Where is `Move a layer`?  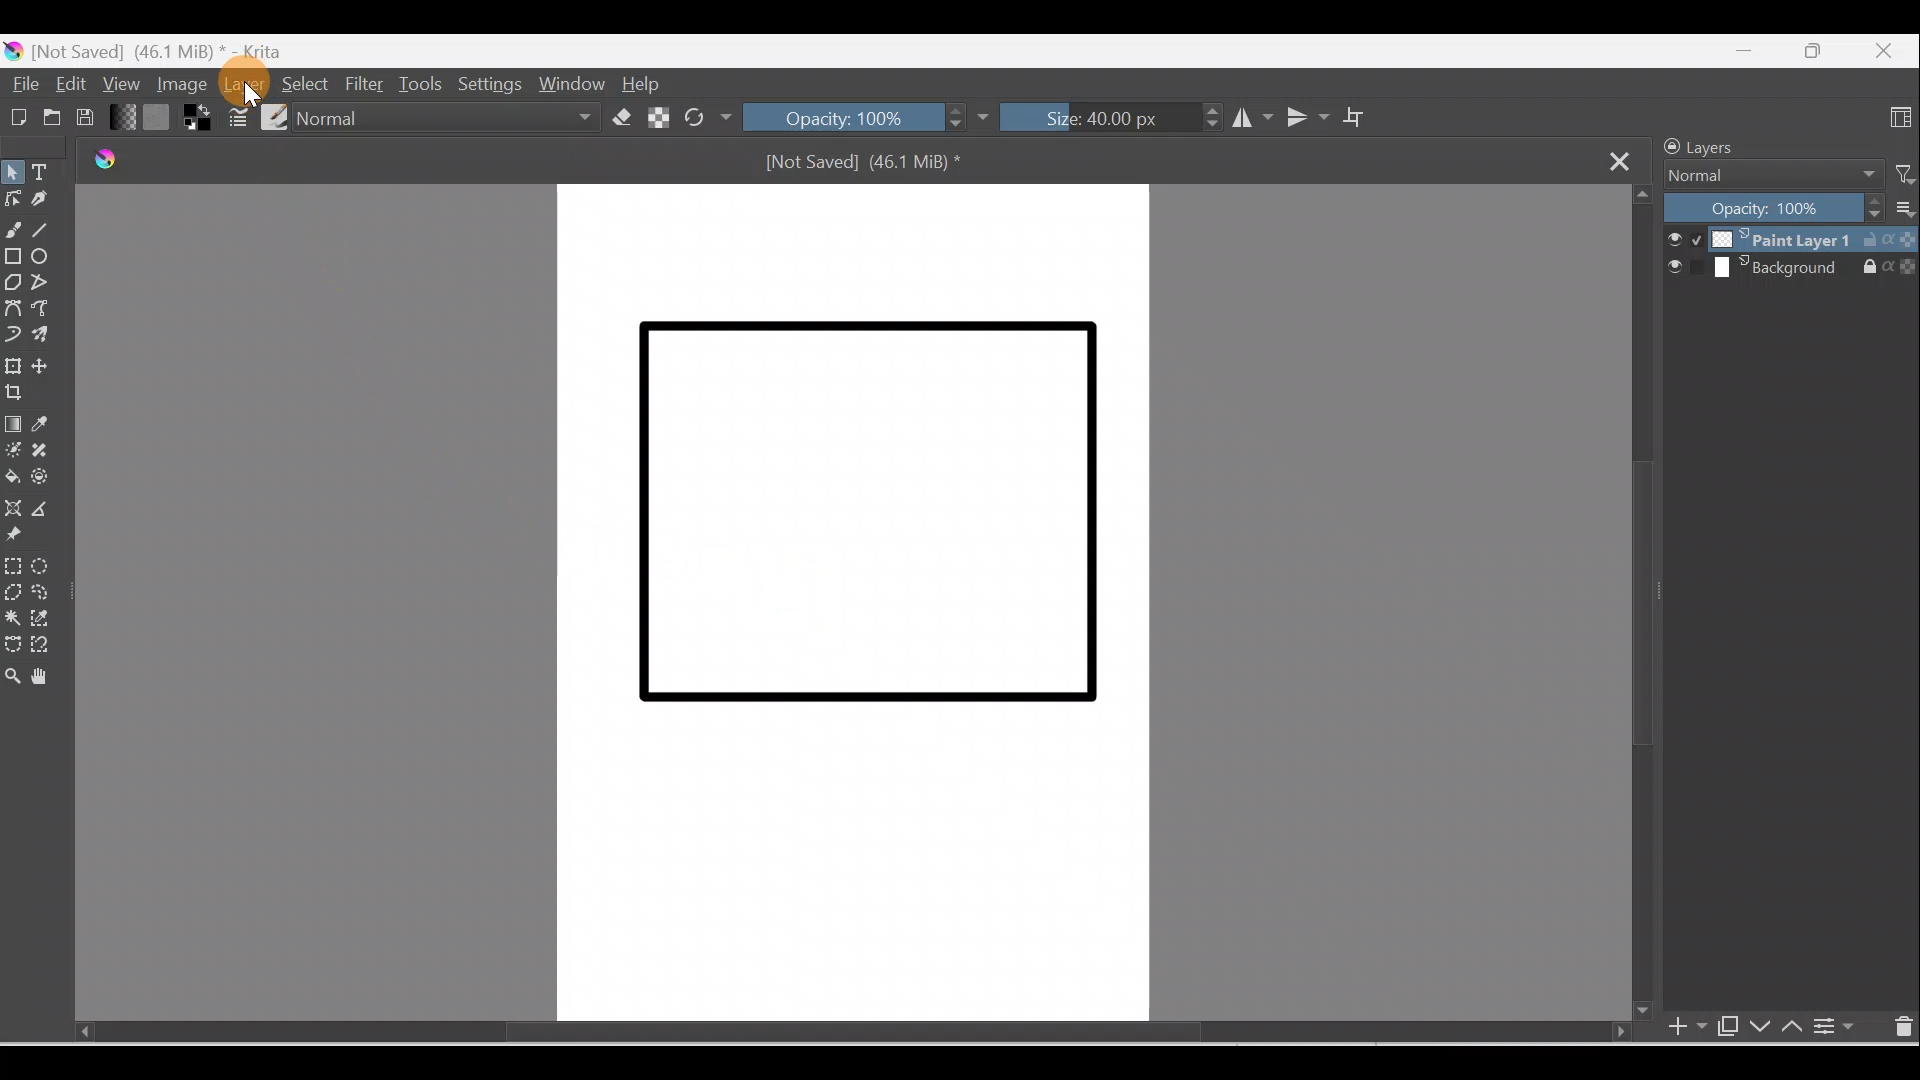 Move a layer is located at coordinates (50, 367).